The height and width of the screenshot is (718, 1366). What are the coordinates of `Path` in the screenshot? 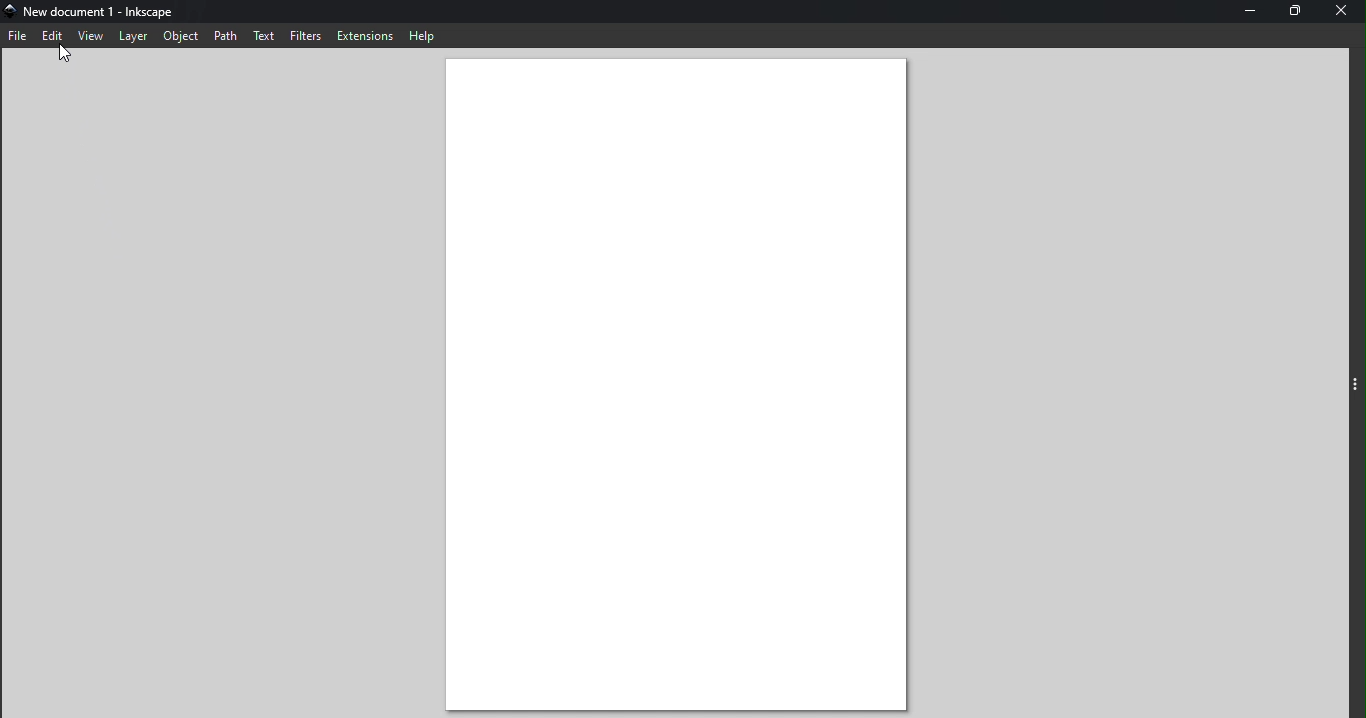 It's located at (224, 35).